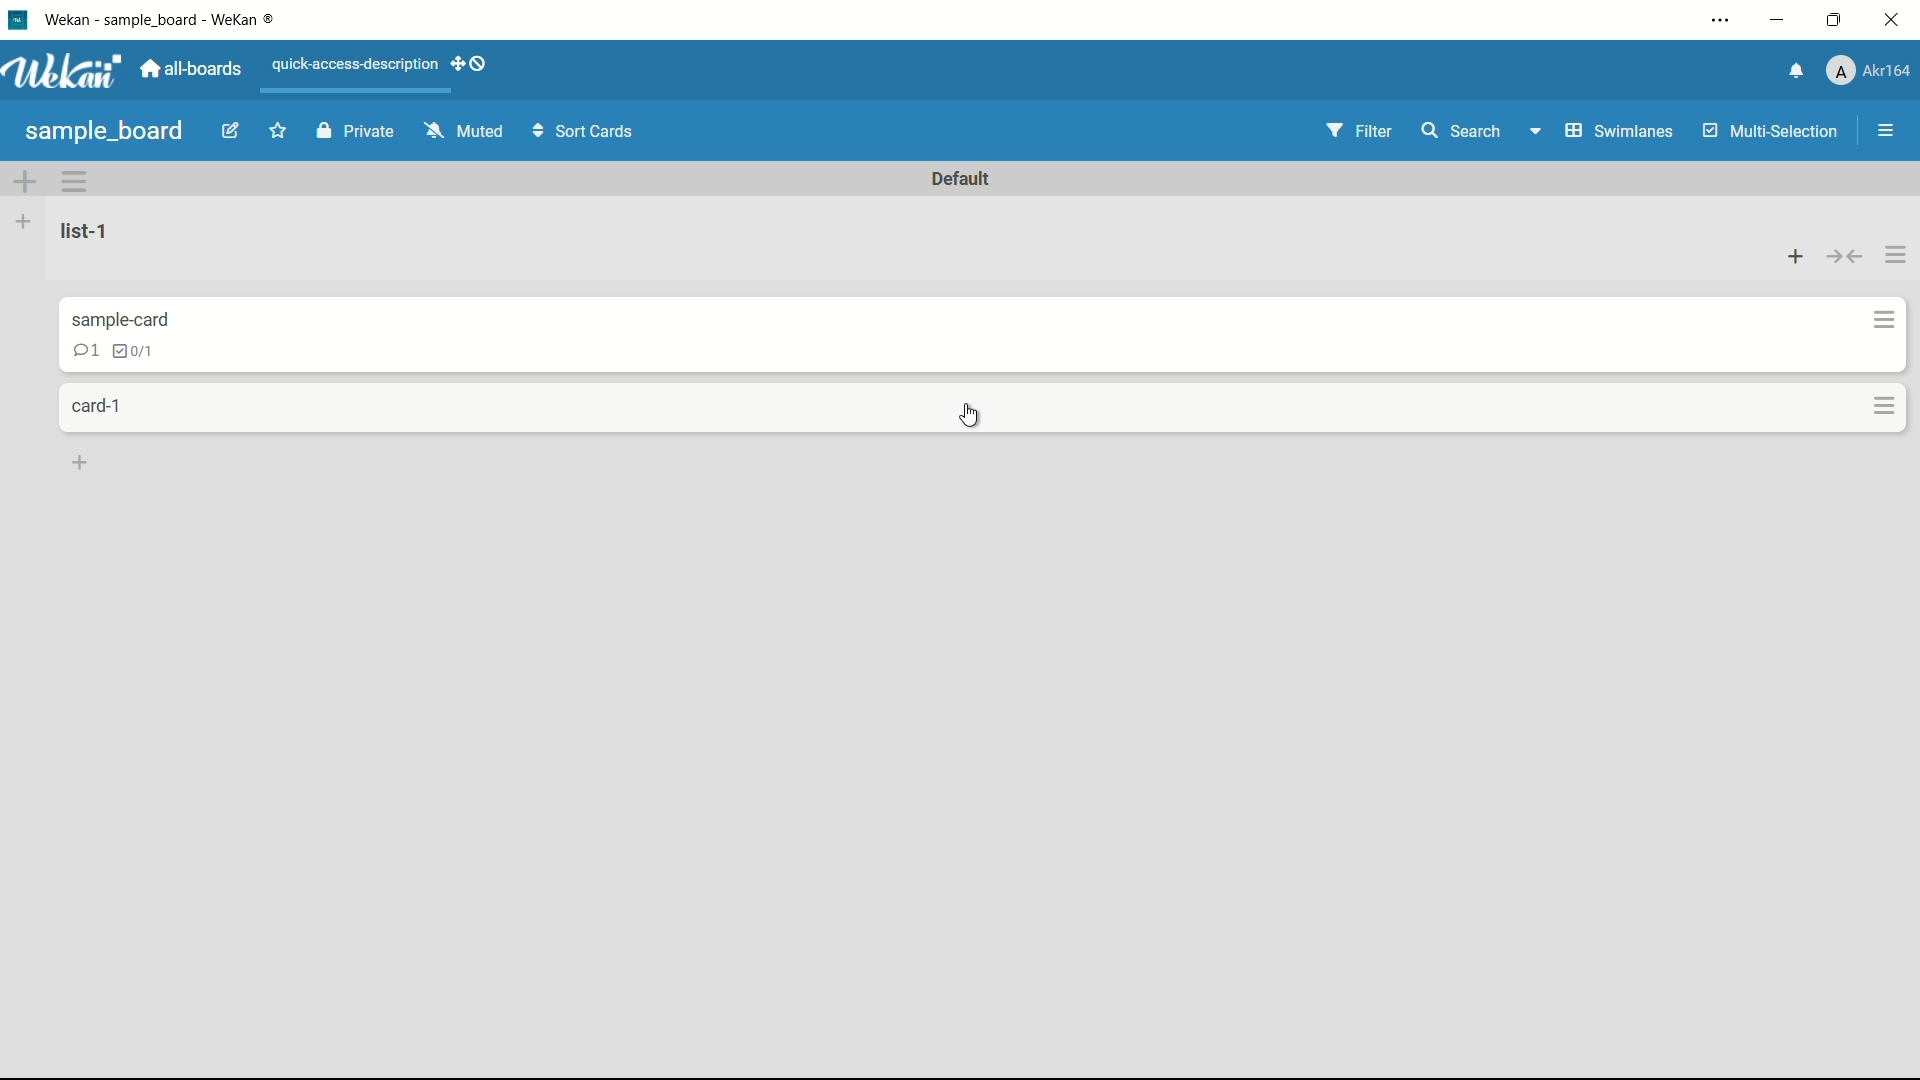 Image resolution: width=1920 pixels, height=1080 pixels. Describe the element at coordinates (359, 130) in the screenshot. I see `private` at that location.